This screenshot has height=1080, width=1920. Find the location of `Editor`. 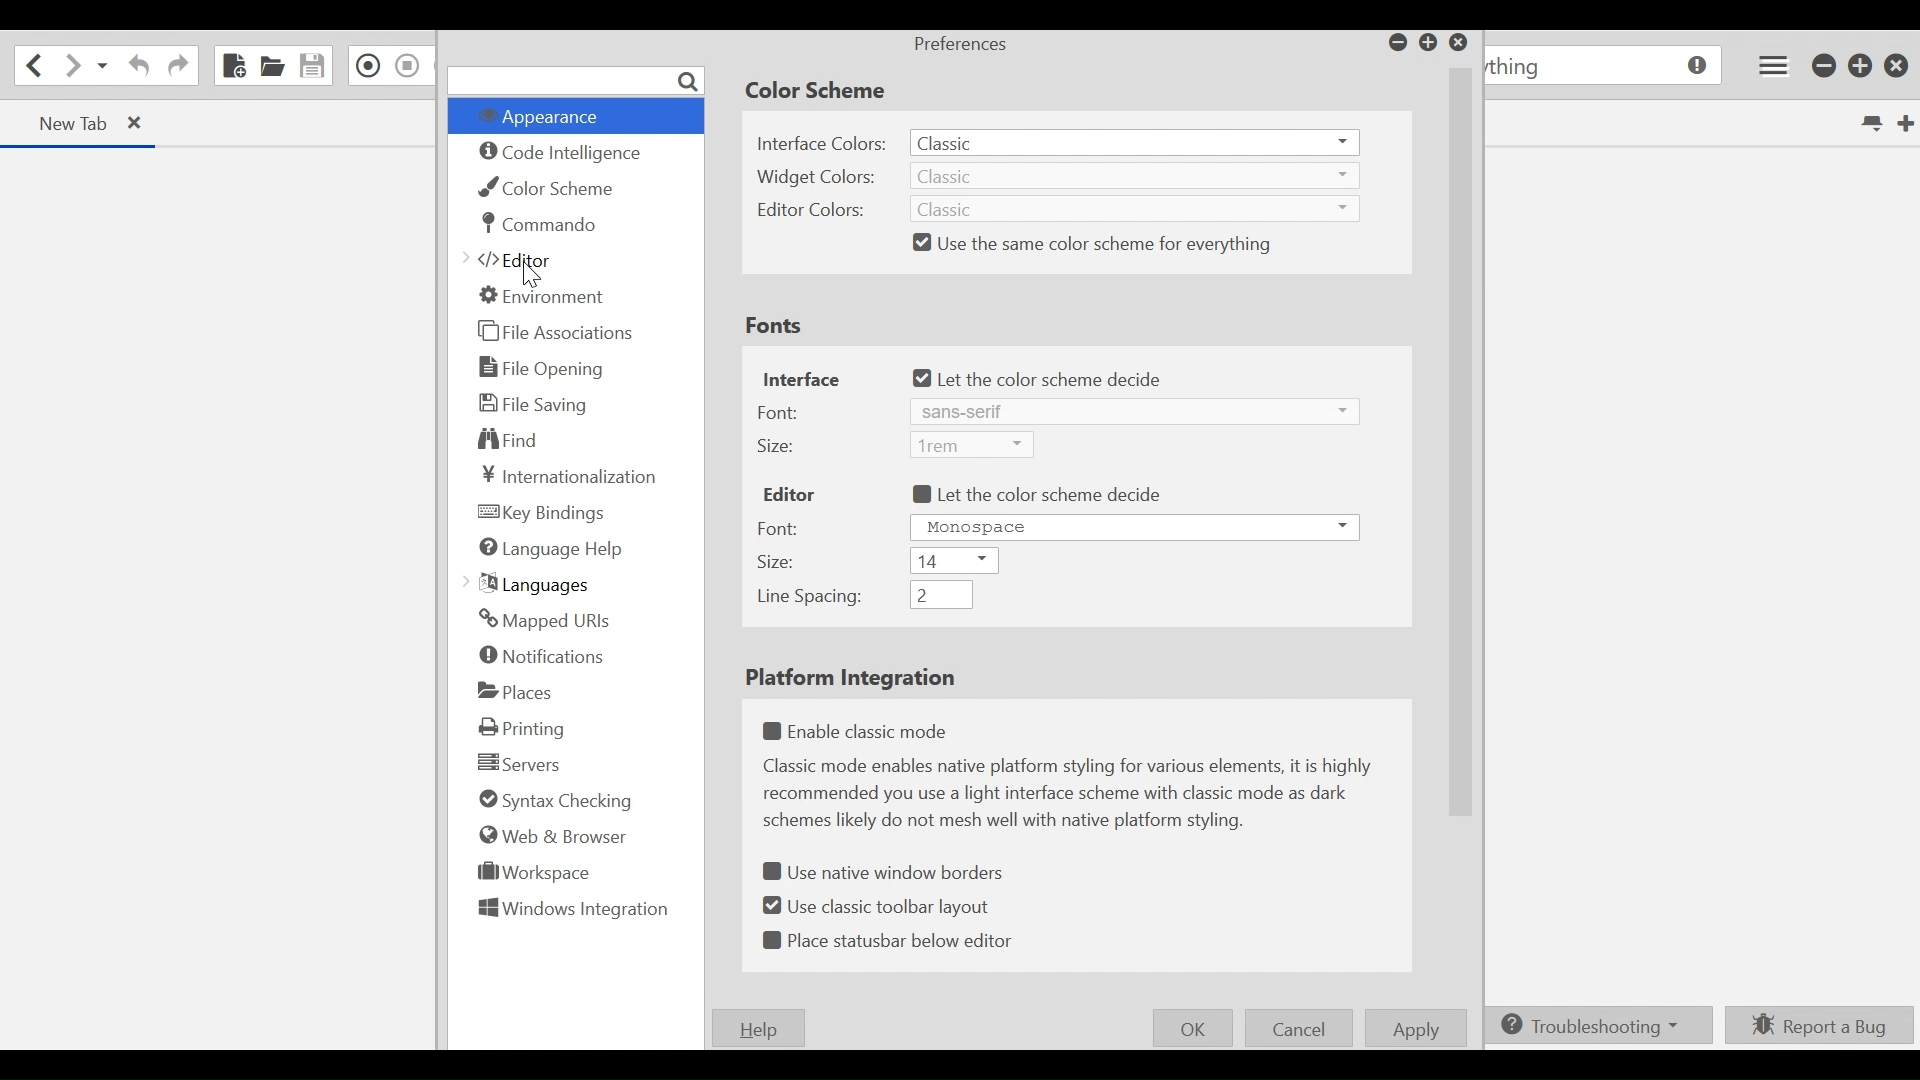

Editor is located at coordinates (517, 260).